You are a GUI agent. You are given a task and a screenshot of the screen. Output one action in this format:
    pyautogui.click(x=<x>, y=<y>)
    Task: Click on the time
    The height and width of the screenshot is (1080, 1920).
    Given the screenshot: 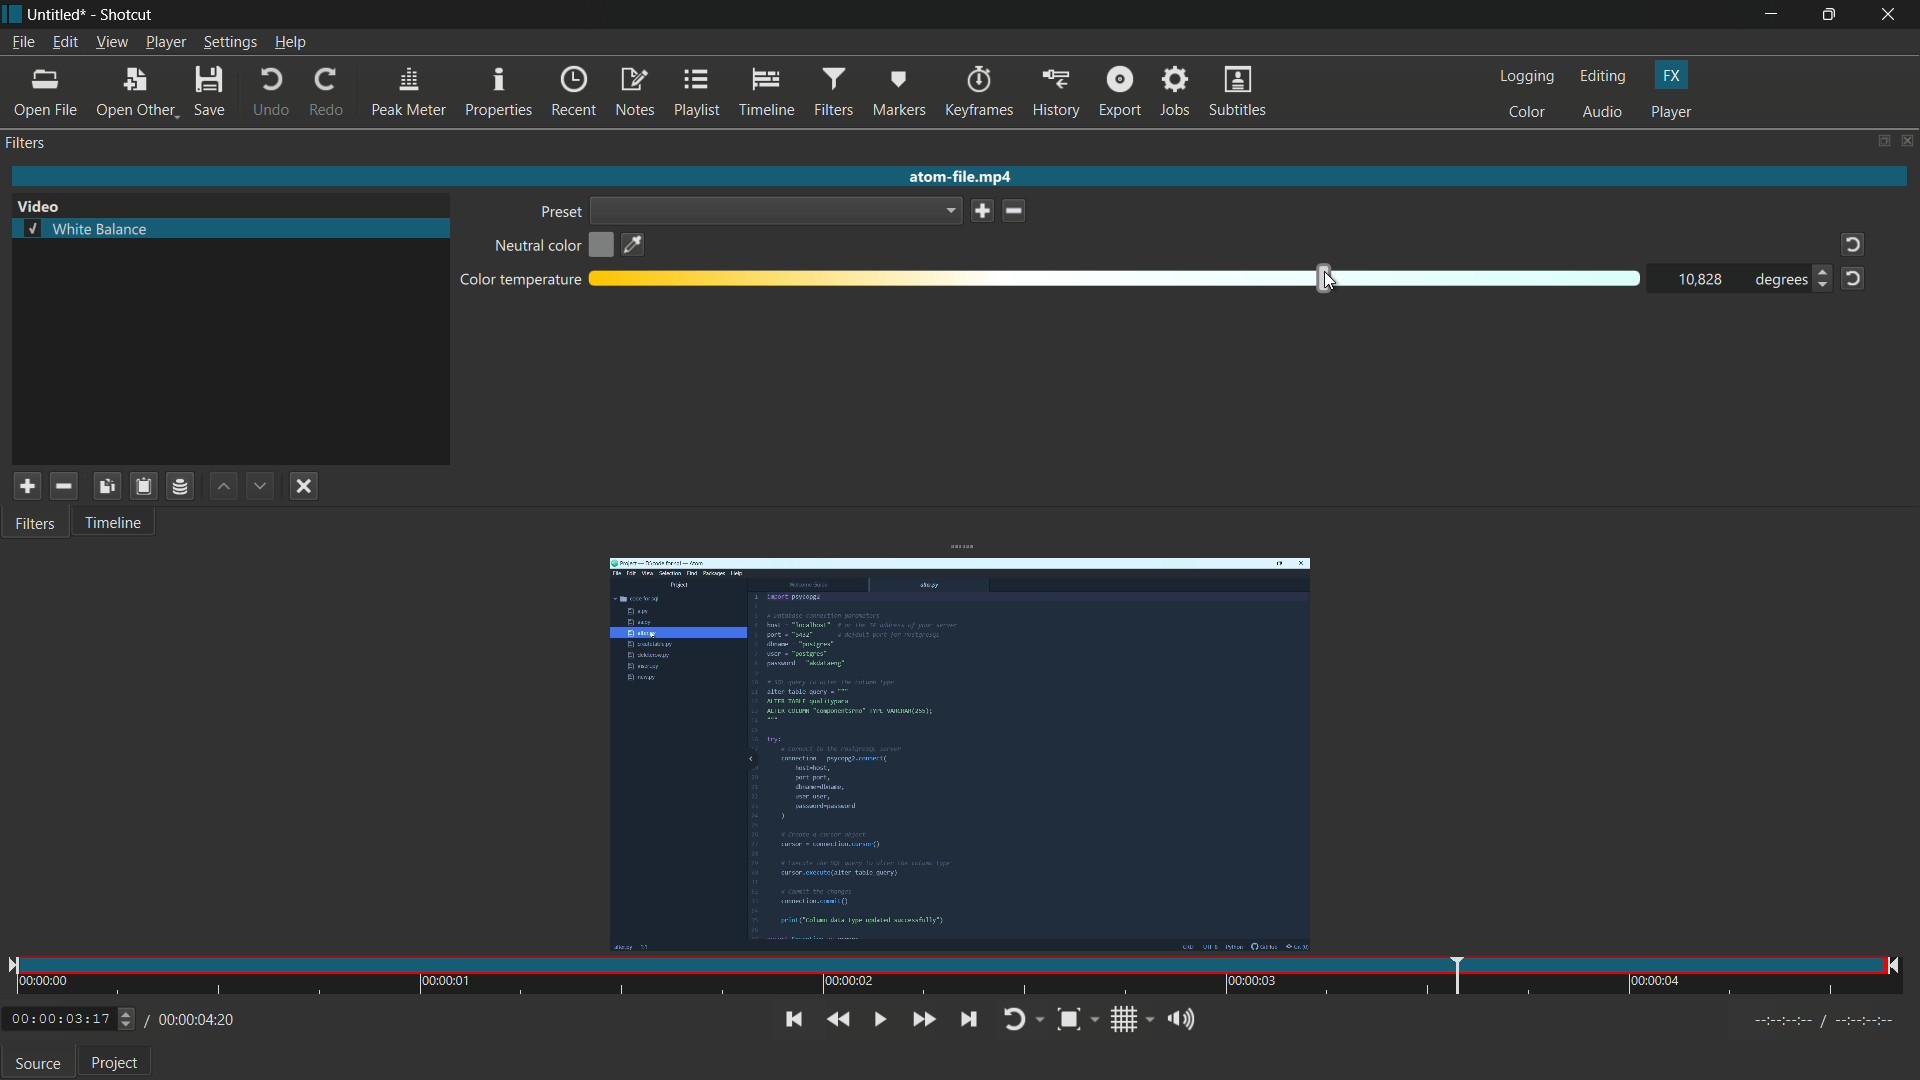 What is the action you would take?
    pyautogui.click(x=955, y=978)
    